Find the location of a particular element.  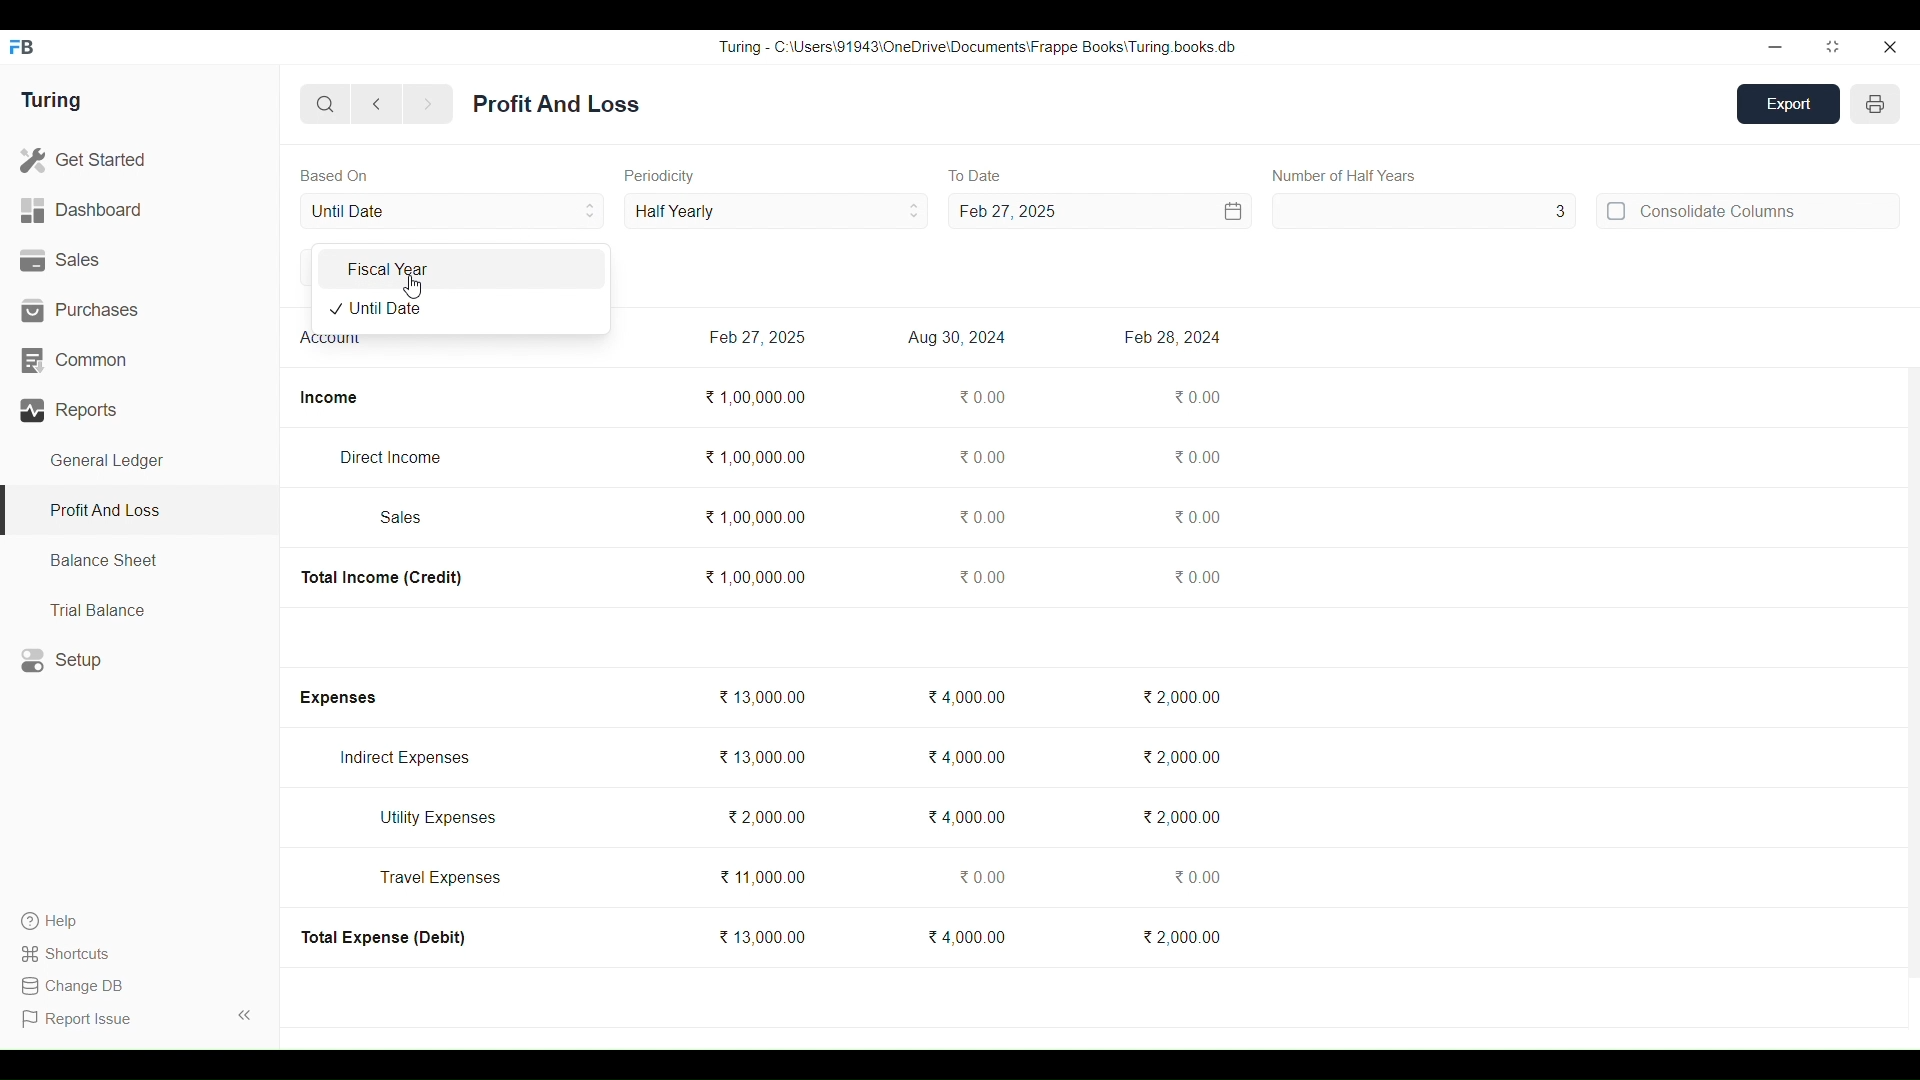

Setup is located at coordinates (140, 660).